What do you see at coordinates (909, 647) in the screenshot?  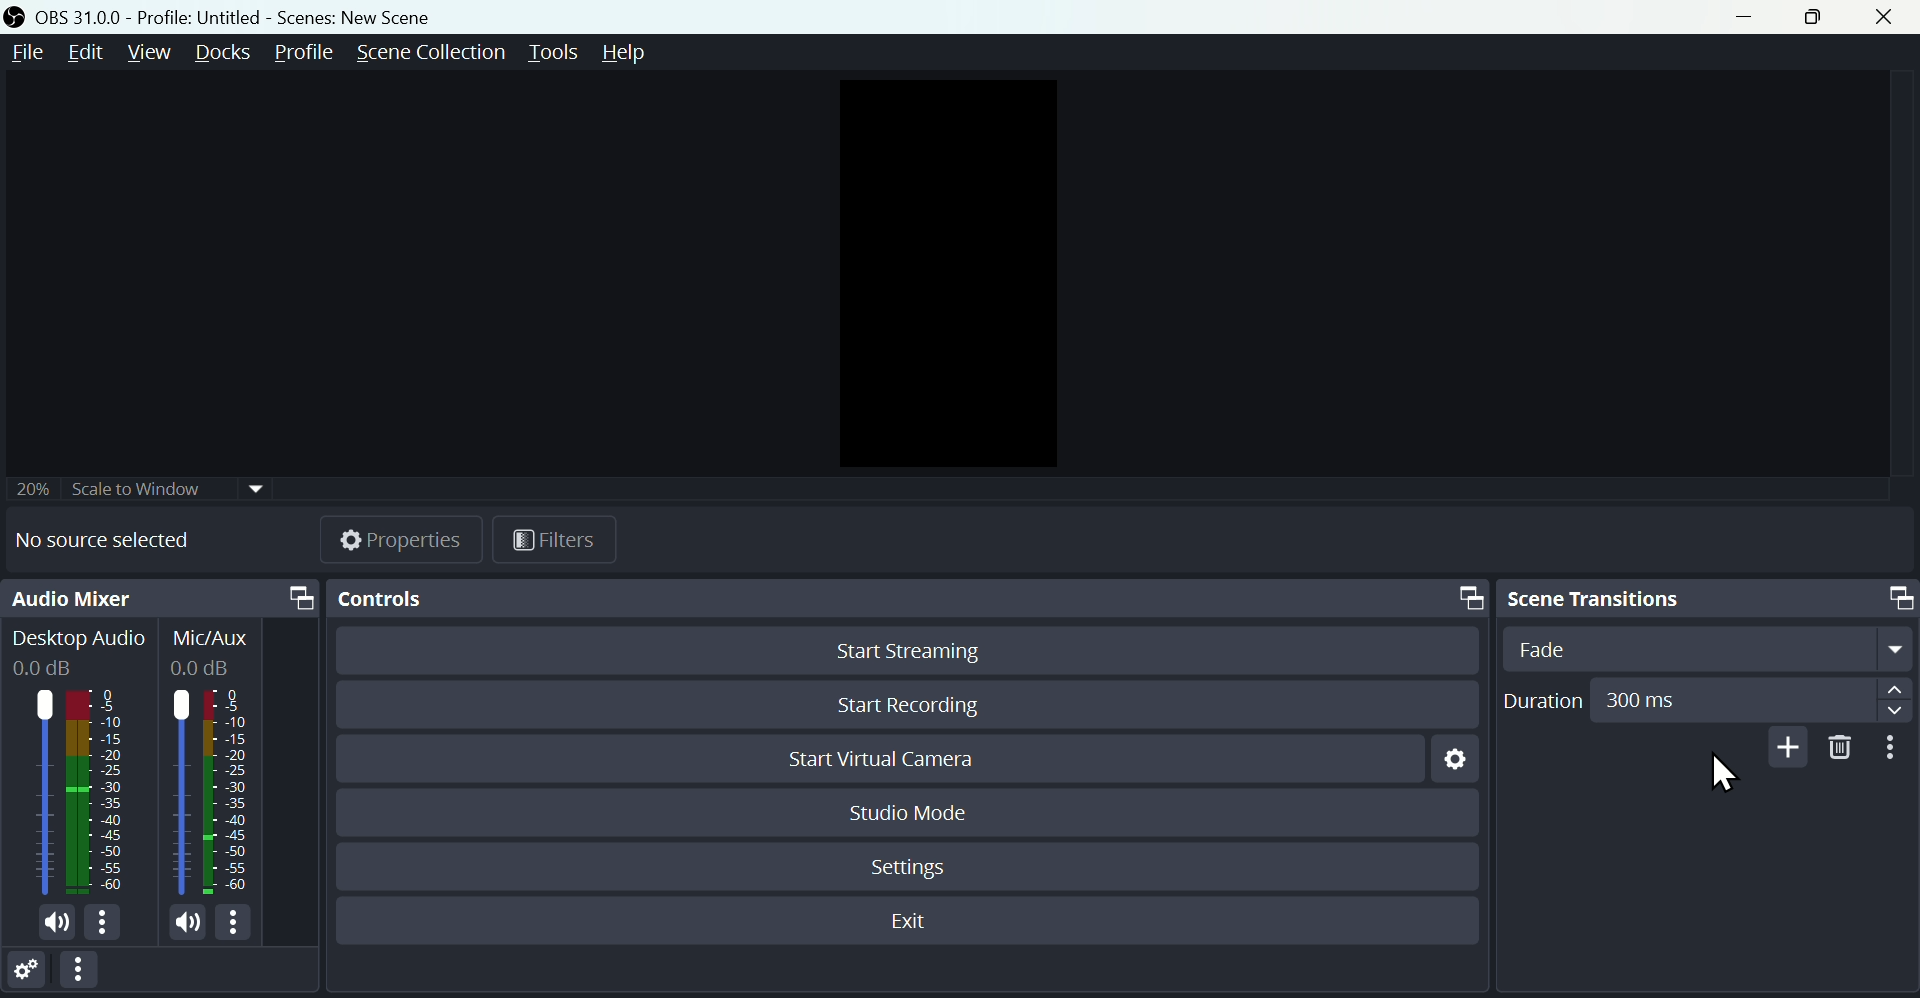 I see `Start Streaming` at bounding box center [909, 647].